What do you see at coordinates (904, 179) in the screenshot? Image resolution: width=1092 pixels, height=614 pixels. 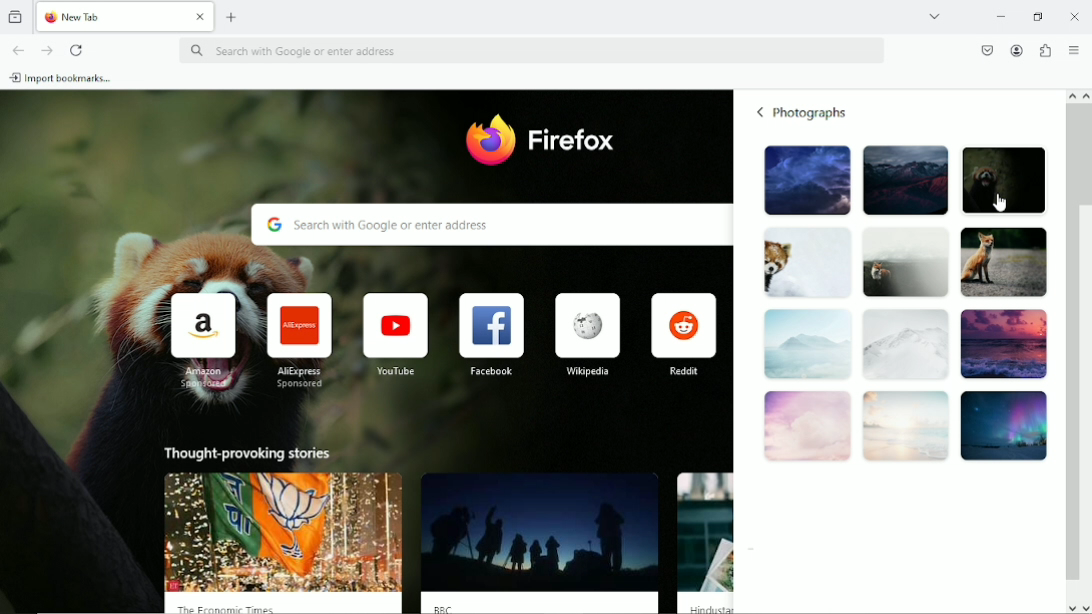 I see `Photograph` at bounding box center [904, 179].